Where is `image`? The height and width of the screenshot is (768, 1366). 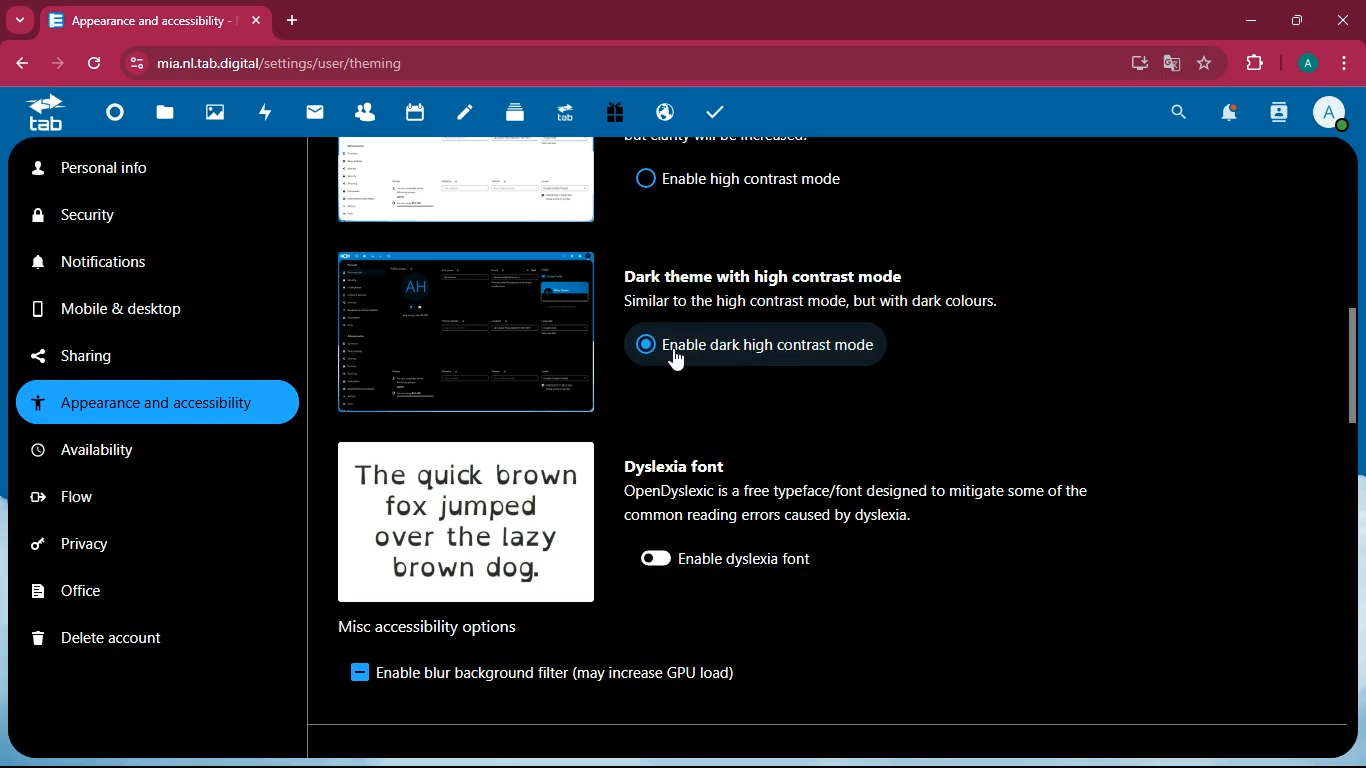
image is located at coordinates (458, 182).